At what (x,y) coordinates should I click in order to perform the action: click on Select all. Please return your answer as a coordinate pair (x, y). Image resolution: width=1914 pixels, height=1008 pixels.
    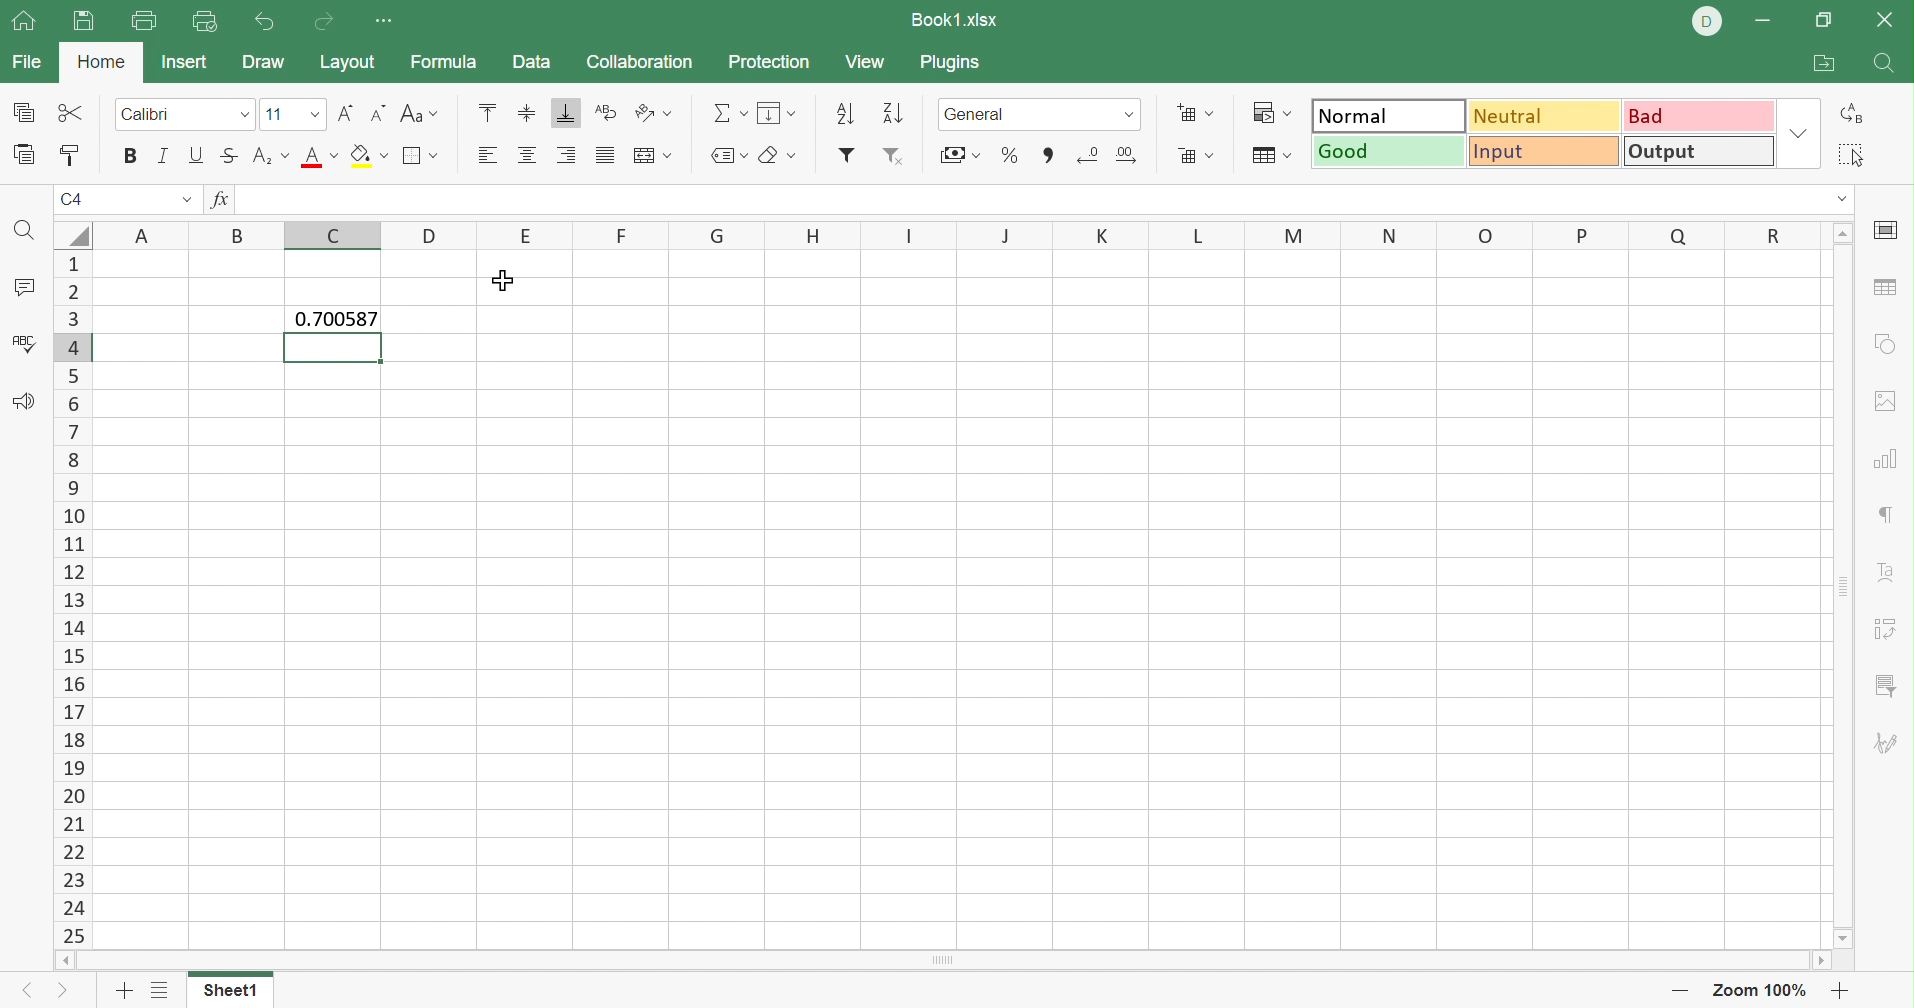
    Looking at the image, I should click on (1854, 156).